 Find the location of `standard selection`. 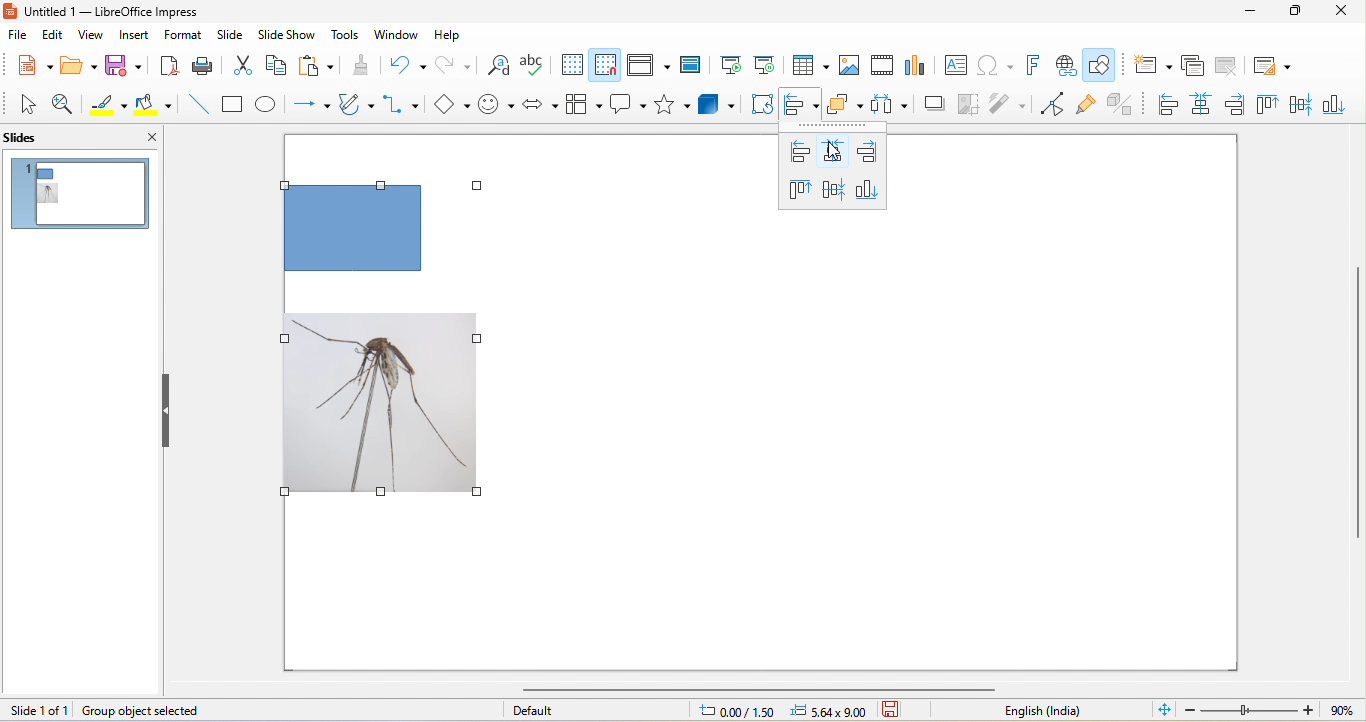

standard selection is located at coordinates (902, 710).